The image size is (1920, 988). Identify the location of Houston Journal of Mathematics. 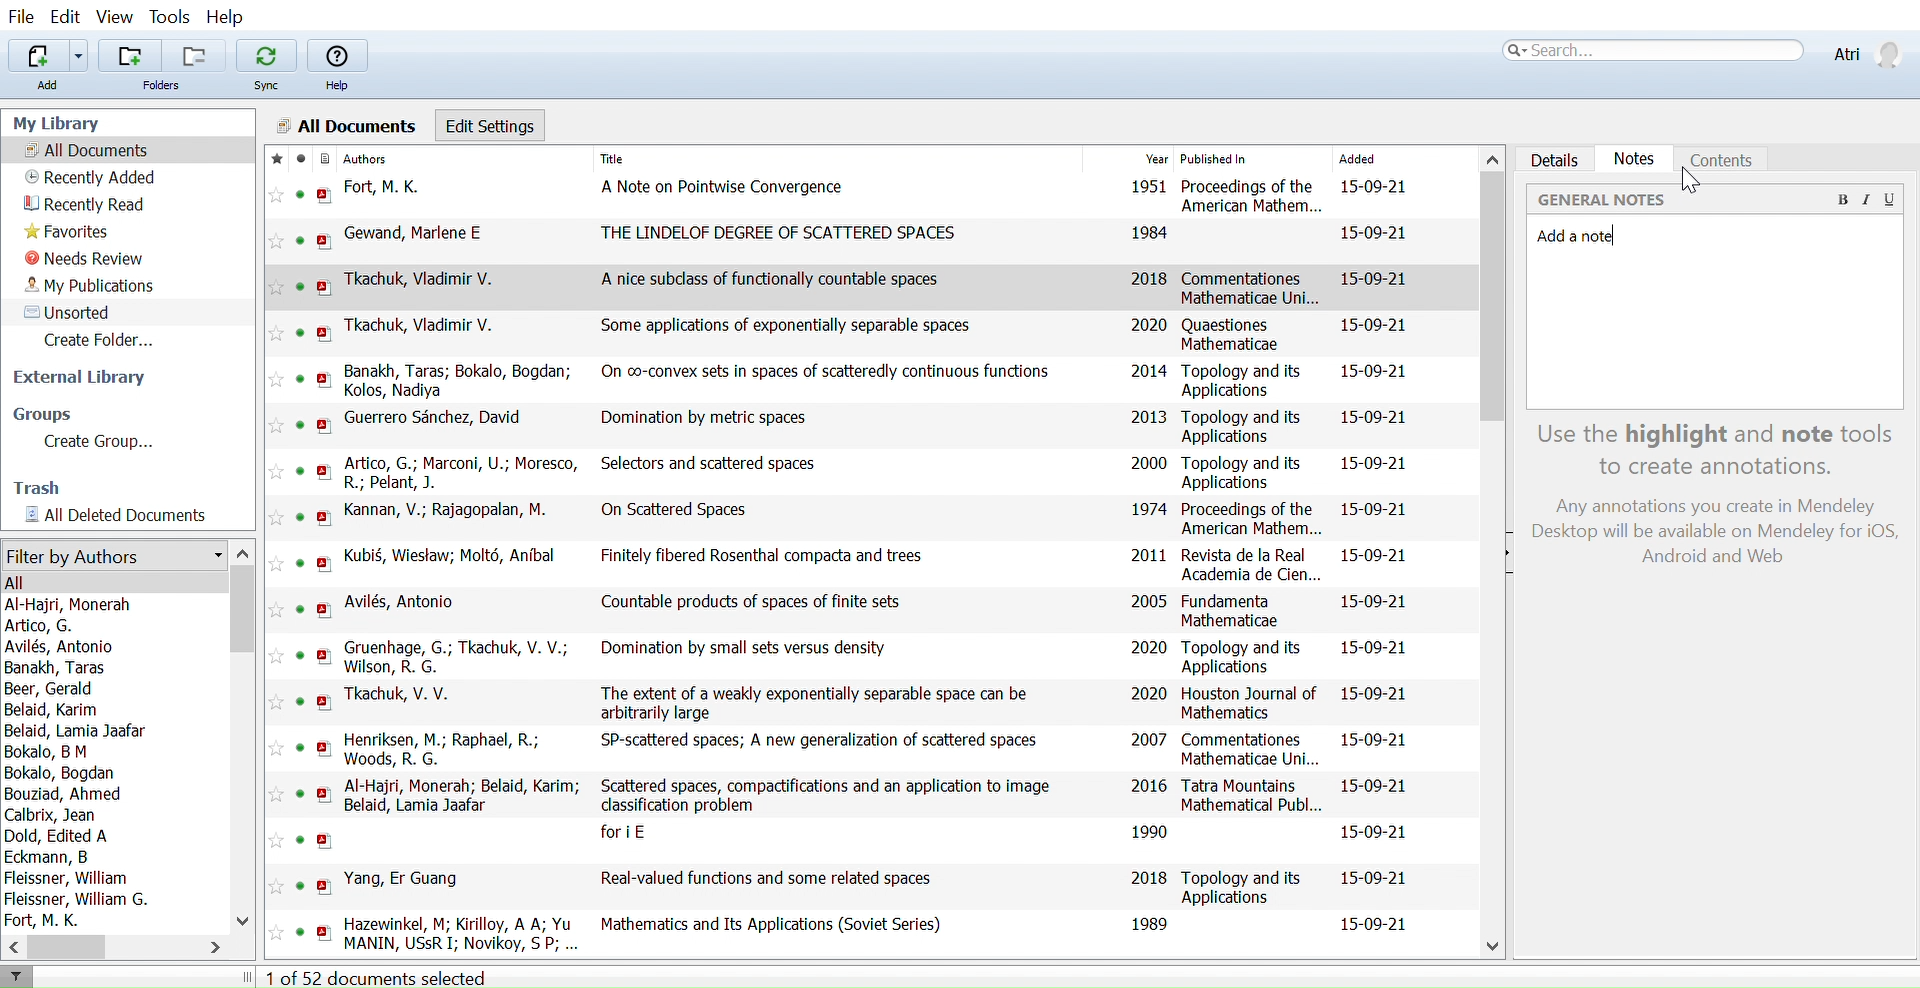
(1249, 702).